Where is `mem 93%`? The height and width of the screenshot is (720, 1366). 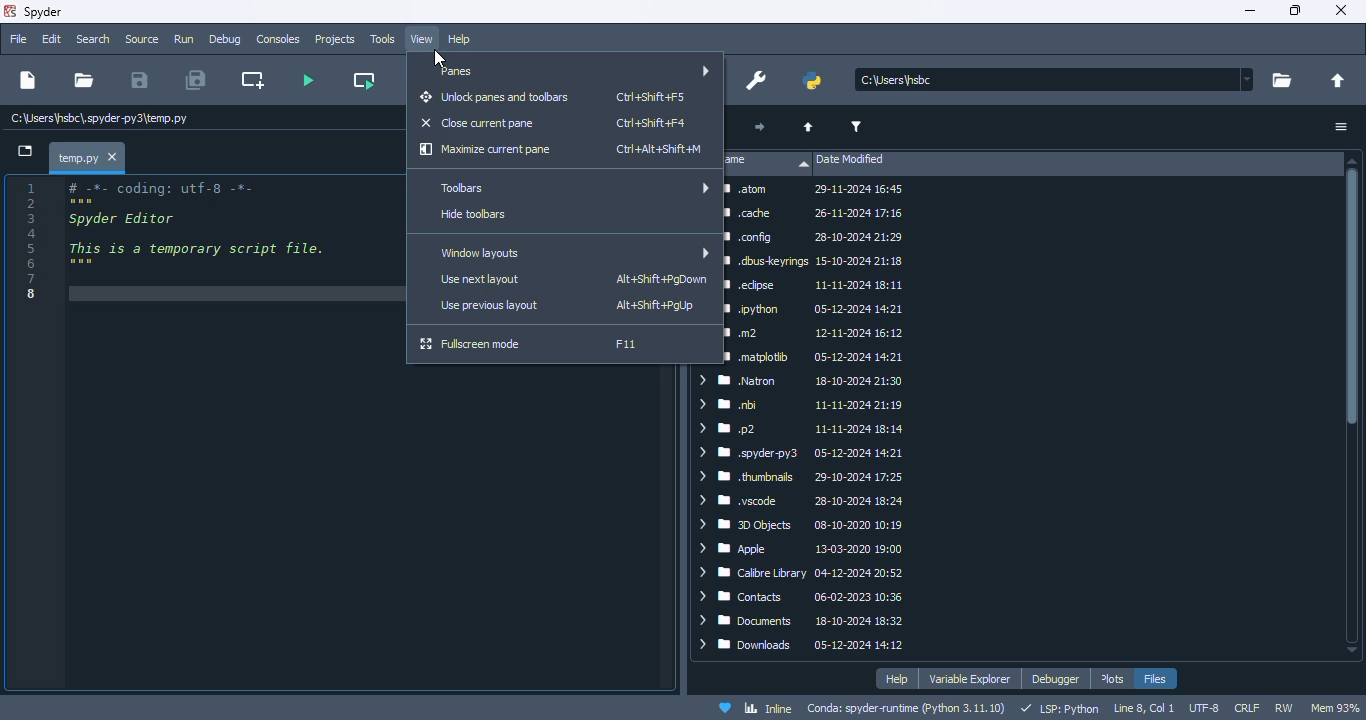
mem 93% is located at coordinates (1336, 707).